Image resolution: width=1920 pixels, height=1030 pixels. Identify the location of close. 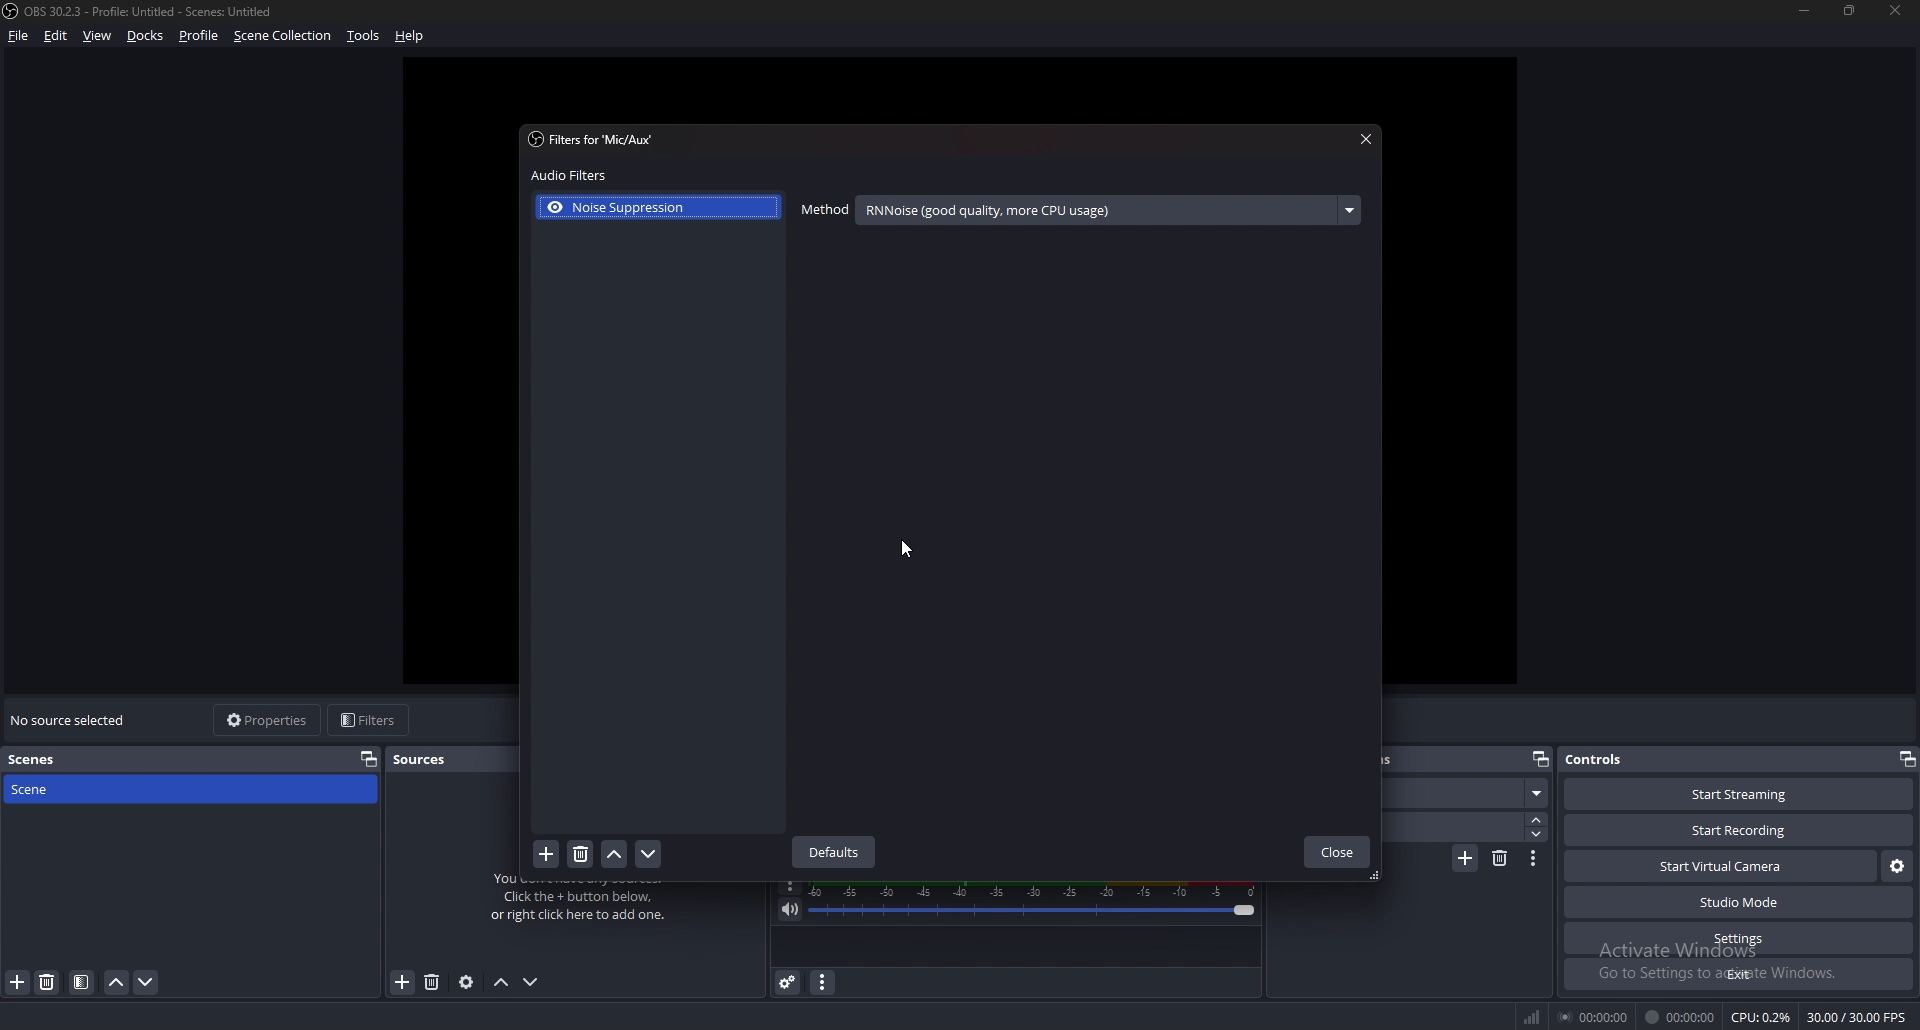
(1363, 140).